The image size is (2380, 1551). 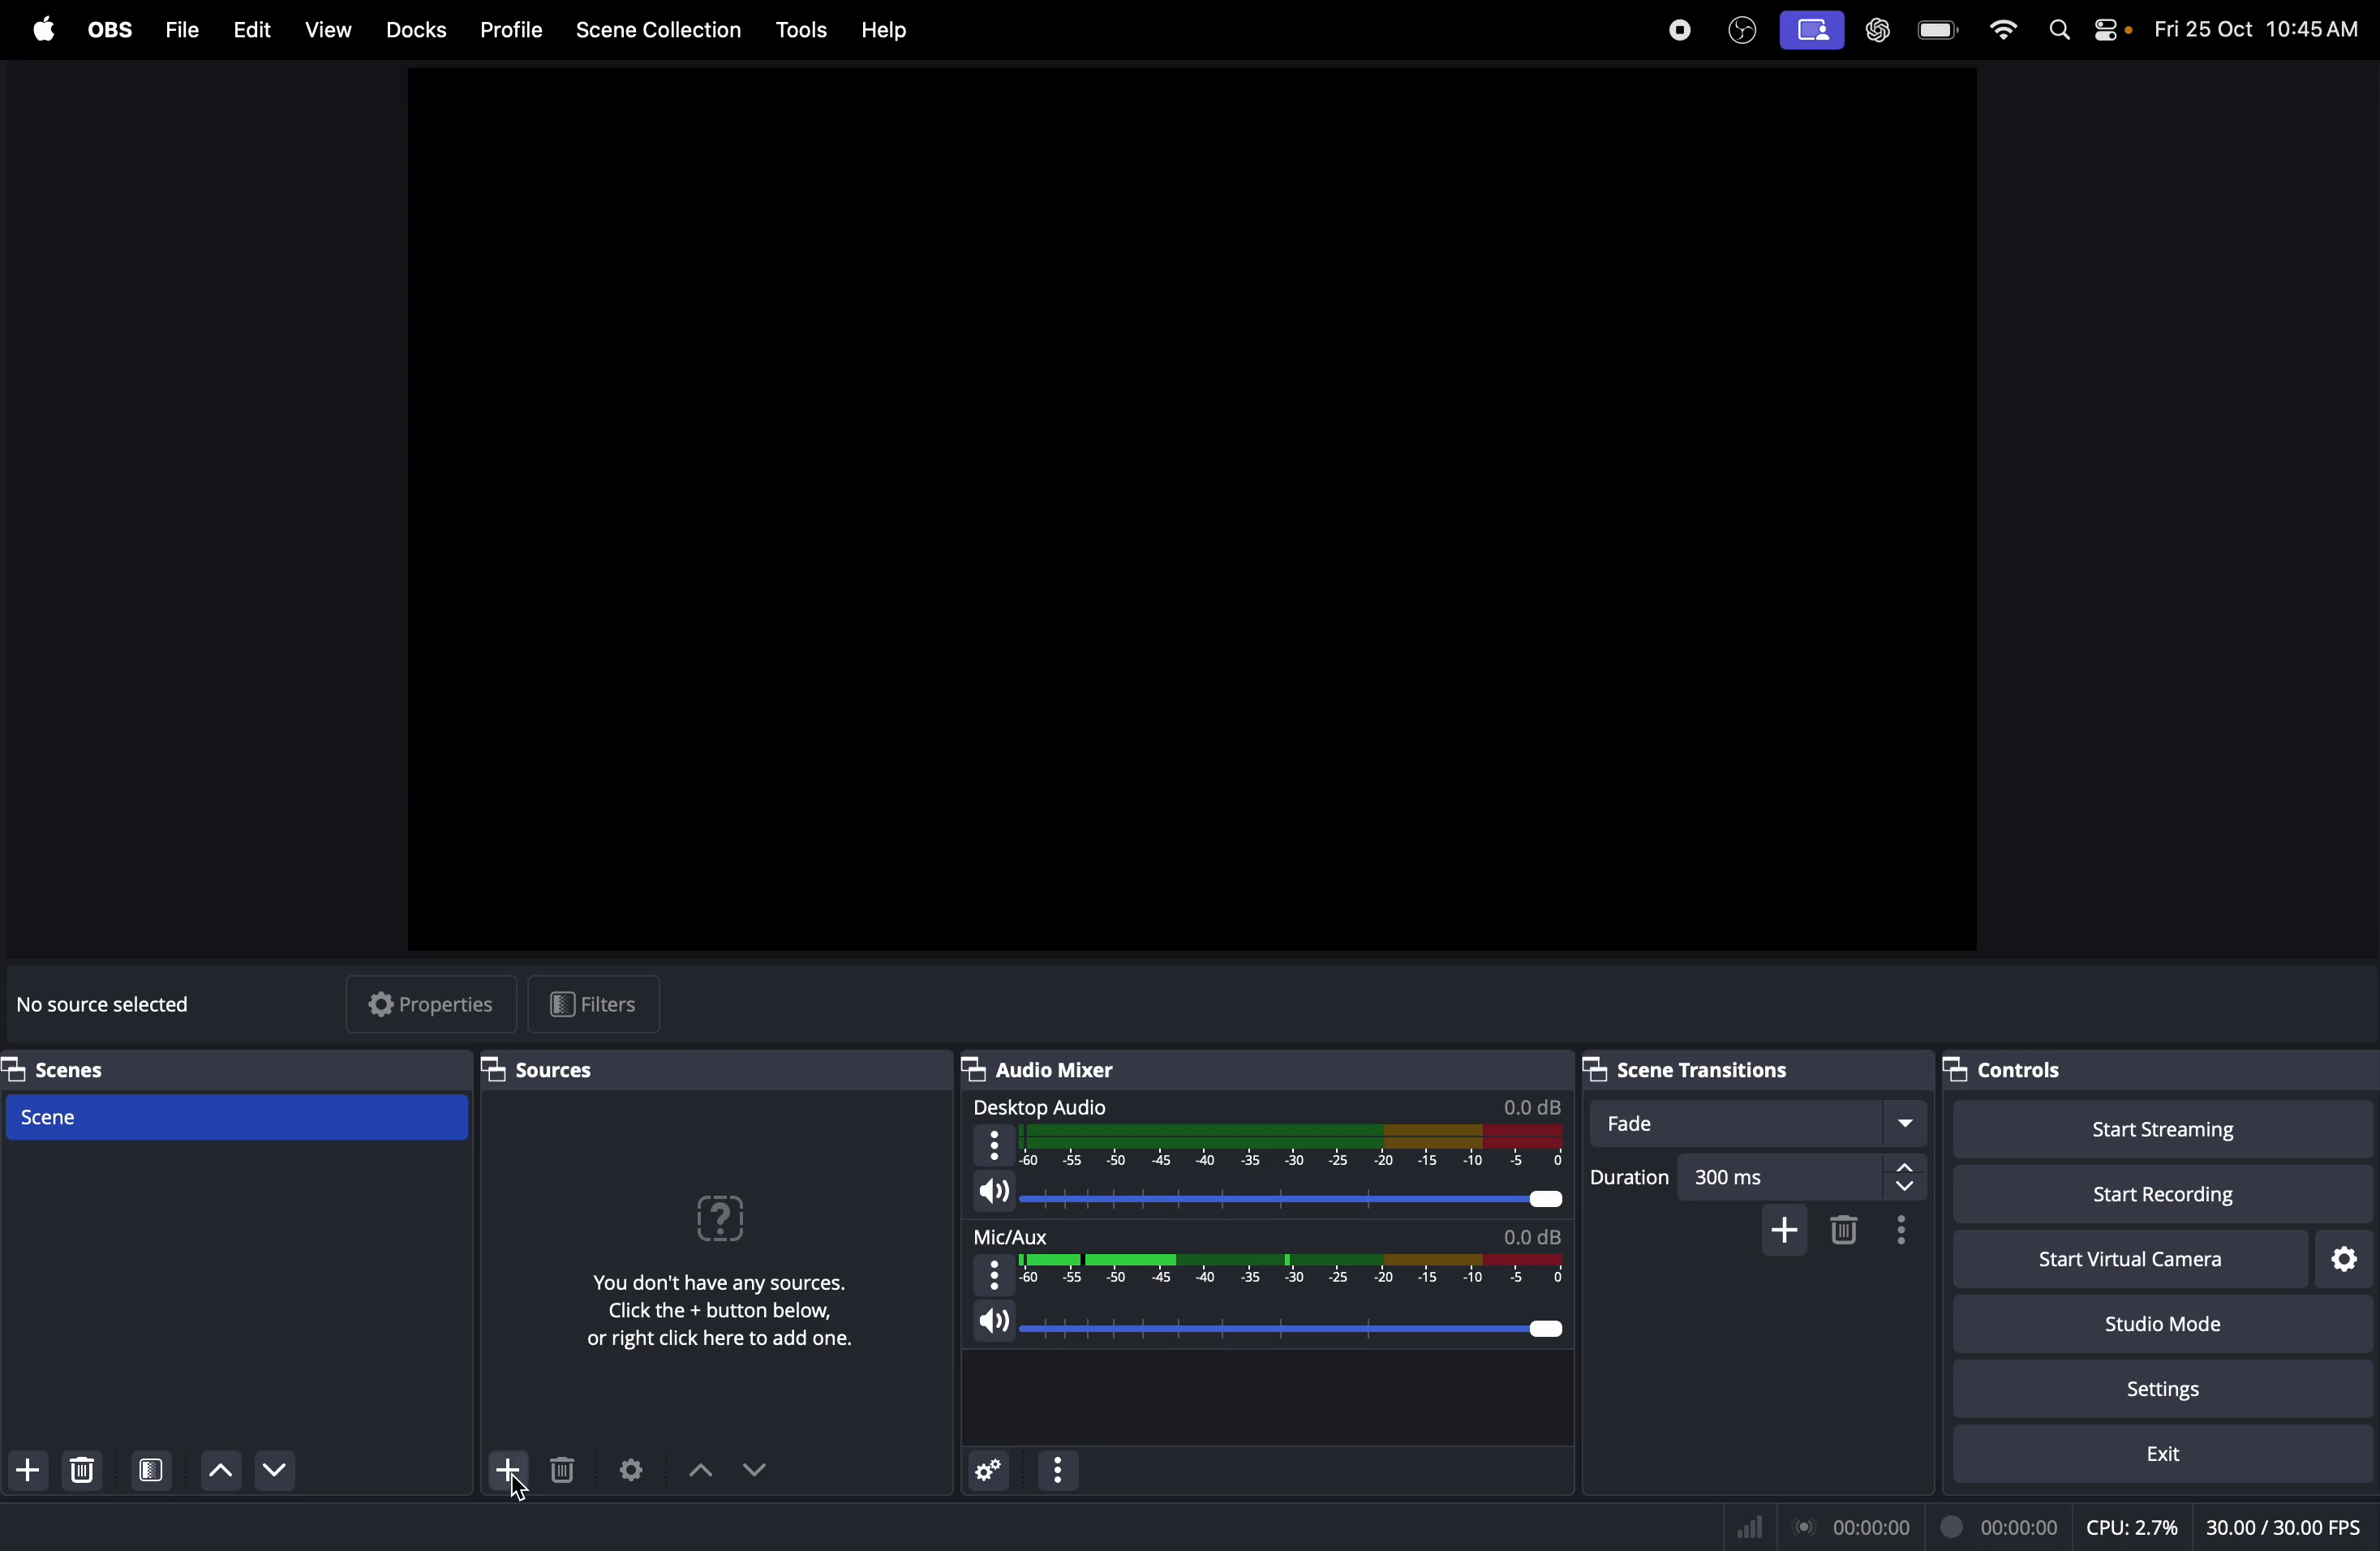 I want to click on tools, so click(x=801, y=29).